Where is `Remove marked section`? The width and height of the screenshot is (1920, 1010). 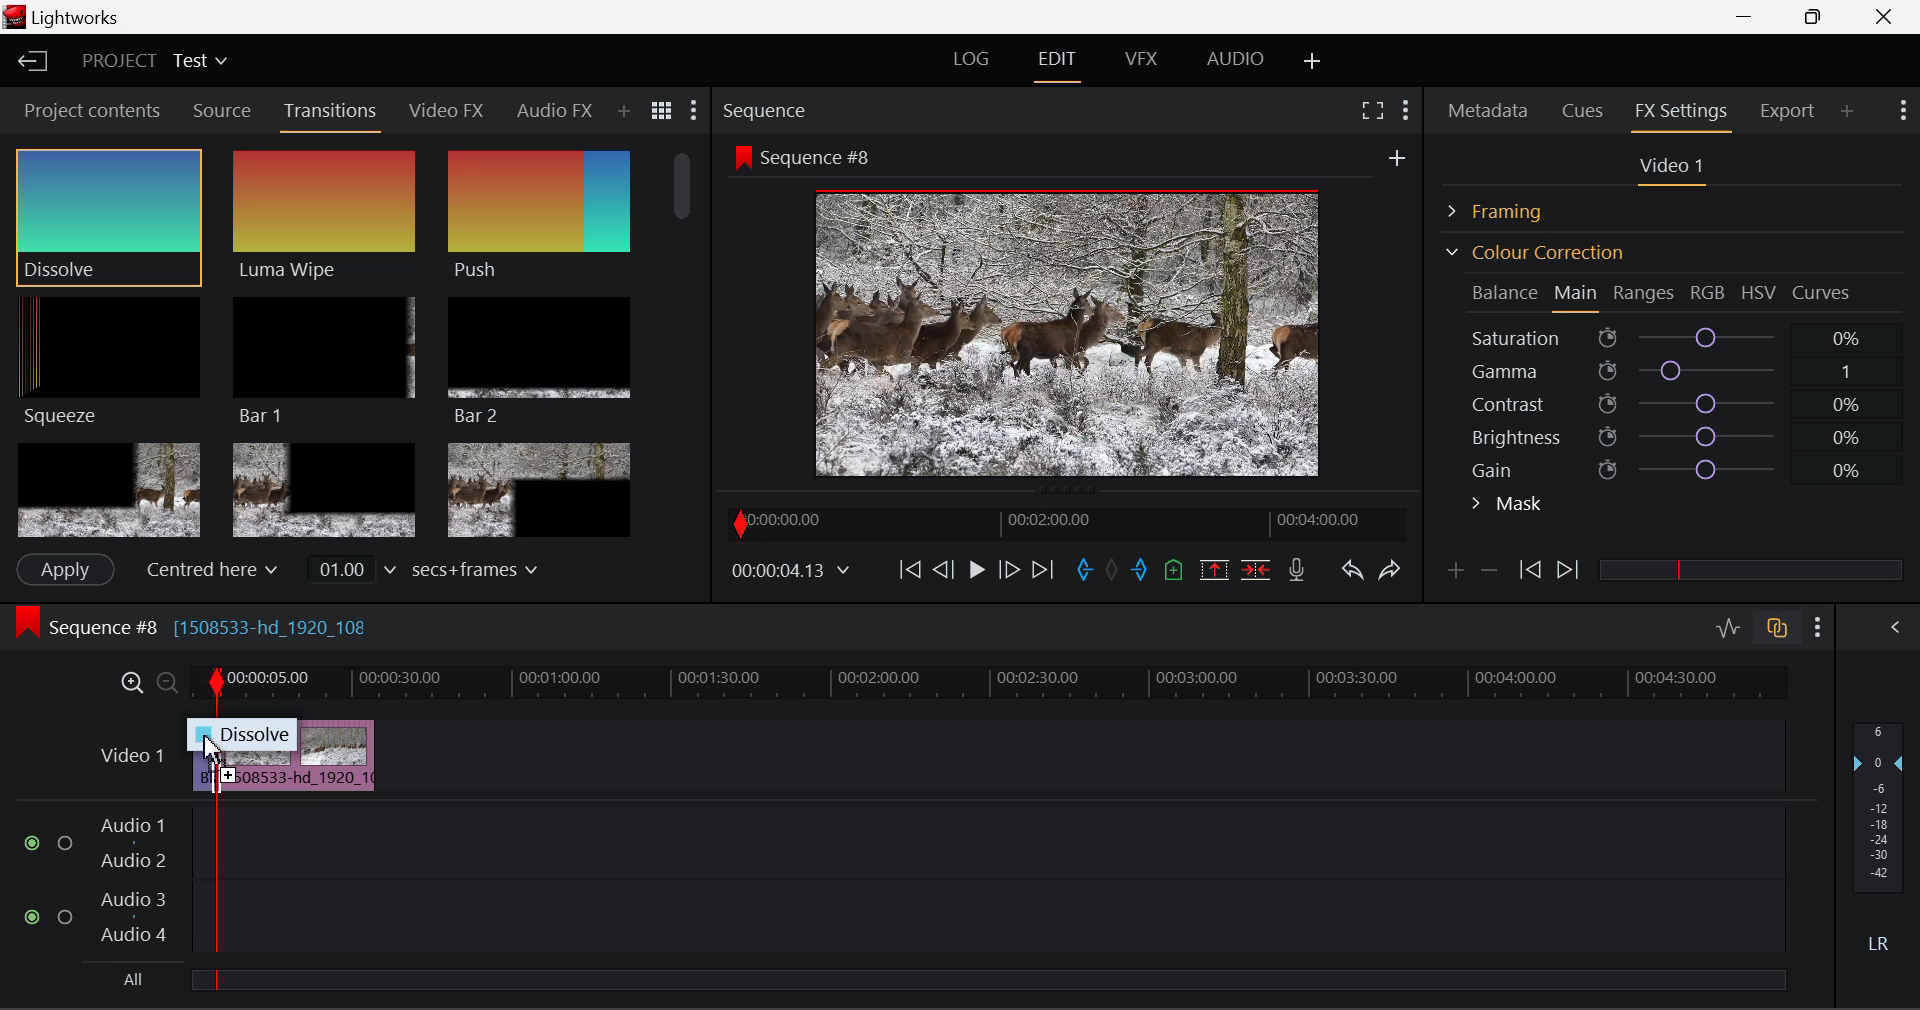 Remove marked section is located at coordinates (1213, 568).